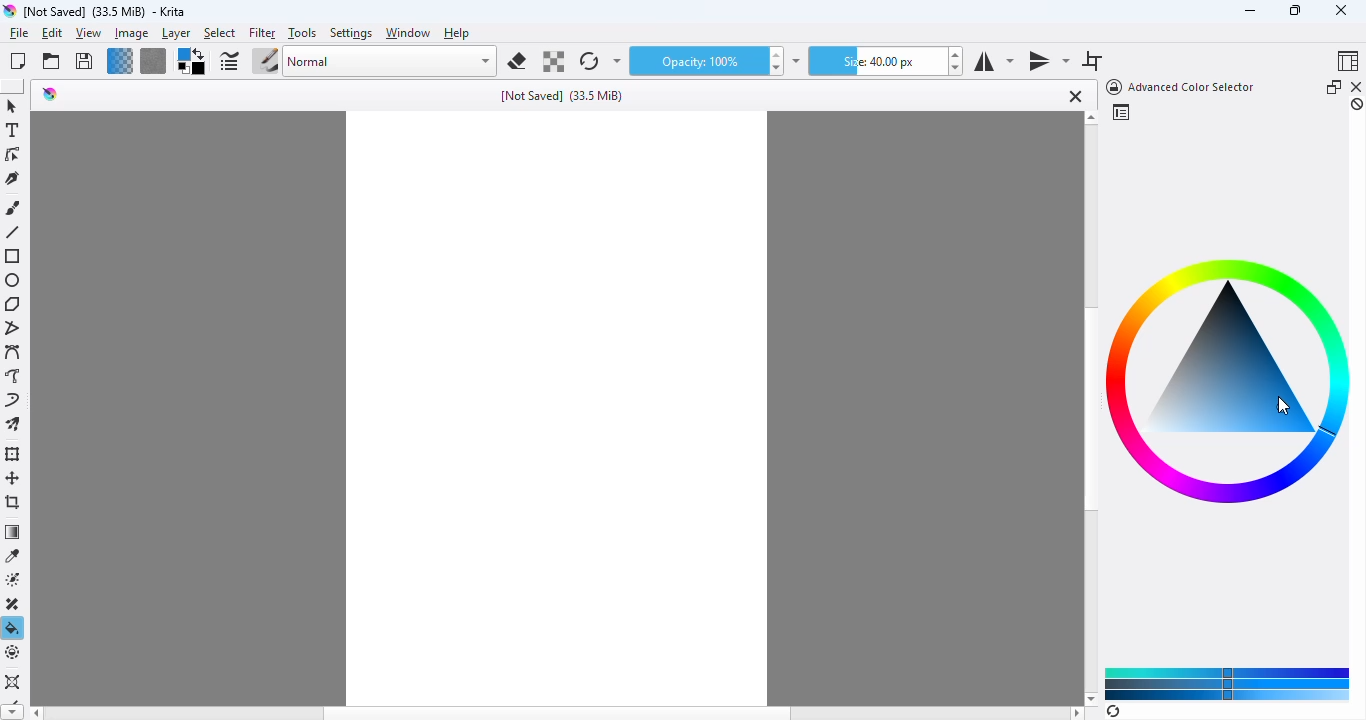  I want to click on colorize mask tool, so click(15, 580).